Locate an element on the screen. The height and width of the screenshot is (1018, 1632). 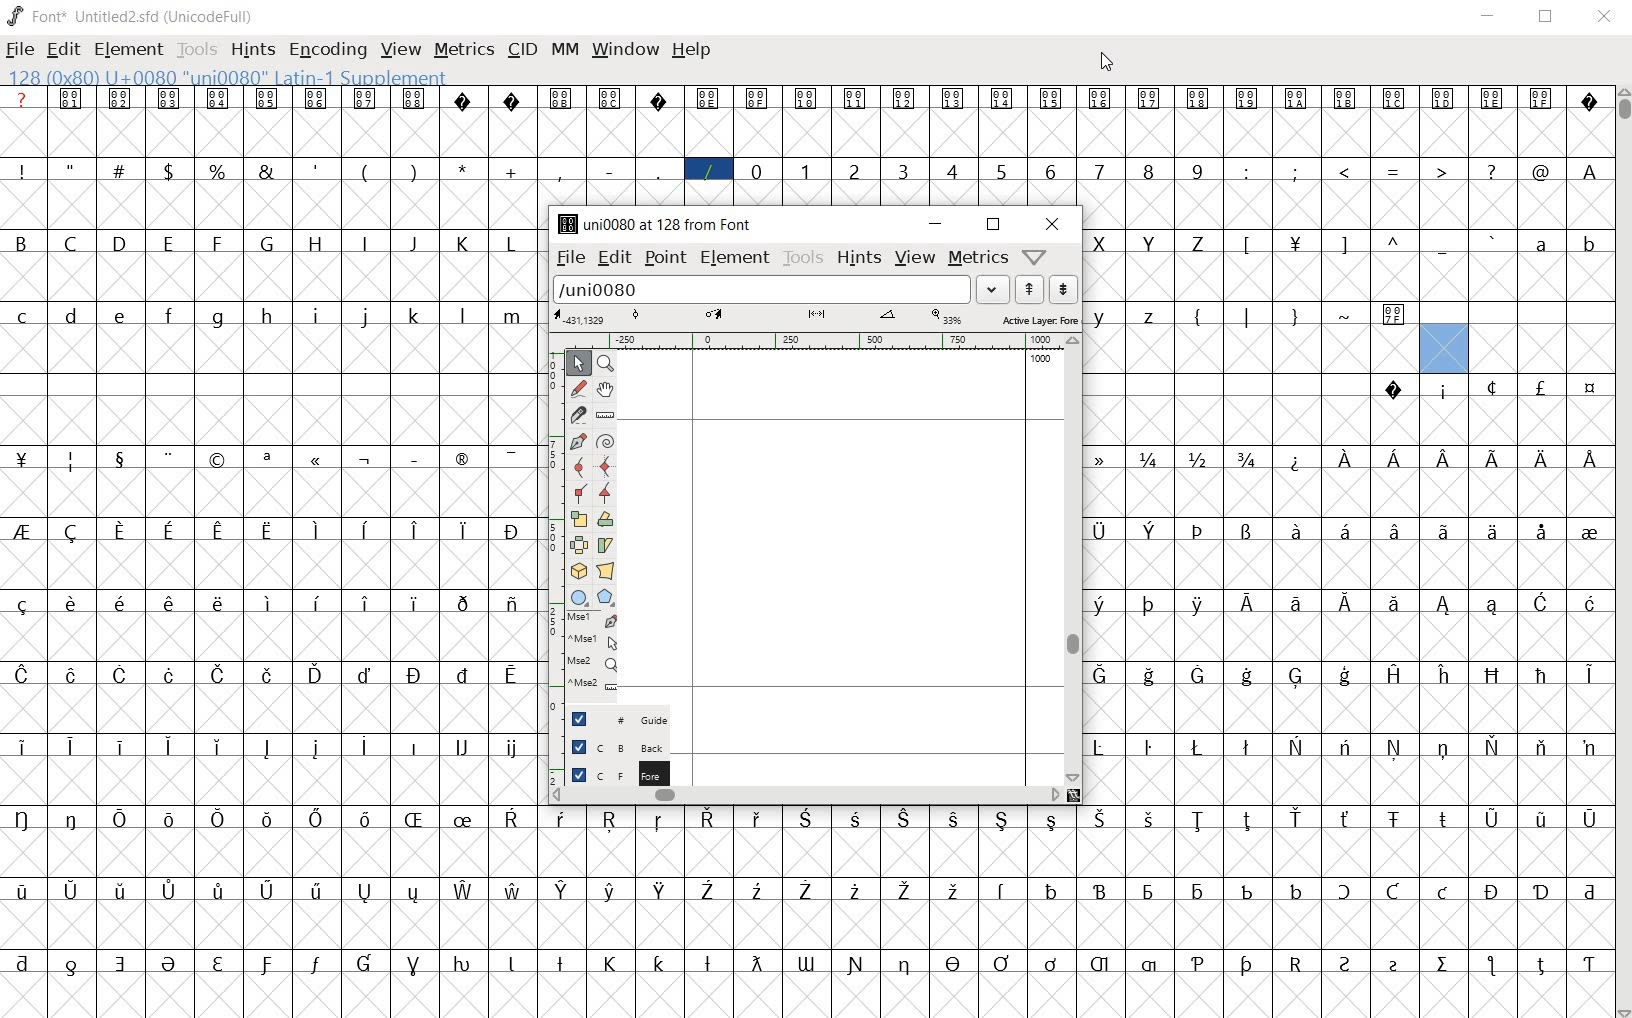
glyph is located at coordinates (1444, 819).